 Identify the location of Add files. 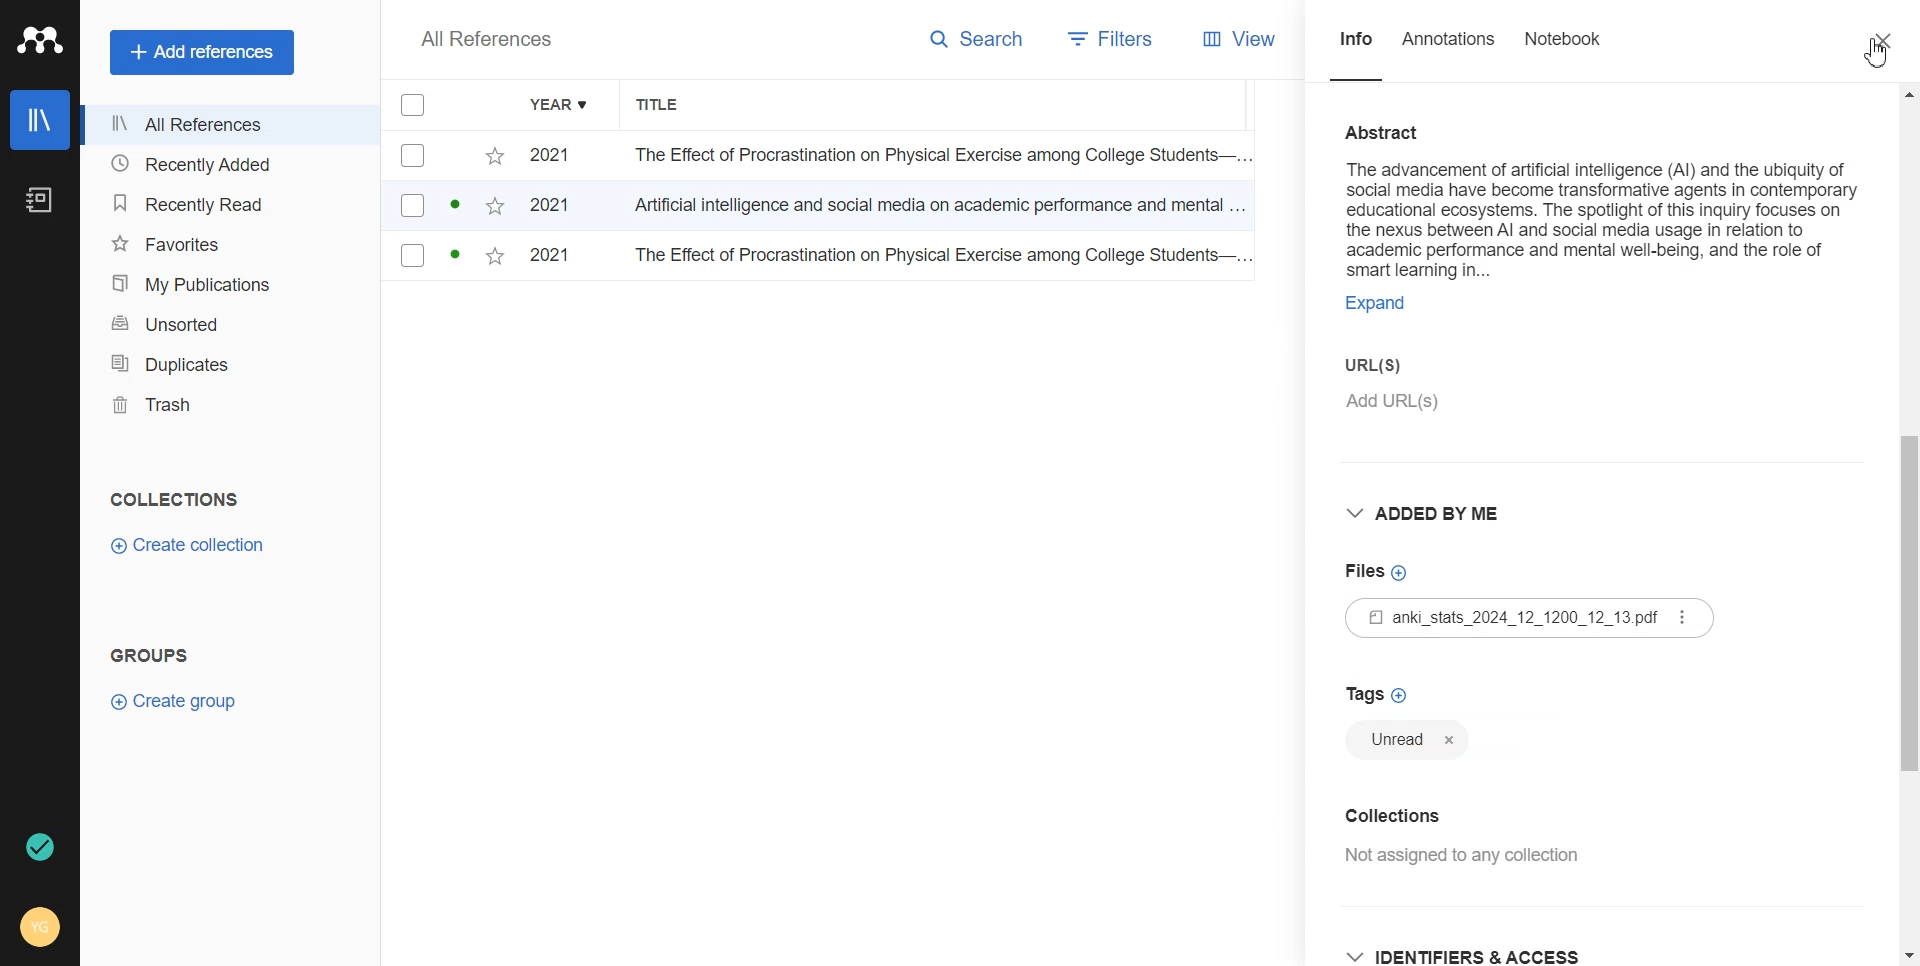
(1381, 571).